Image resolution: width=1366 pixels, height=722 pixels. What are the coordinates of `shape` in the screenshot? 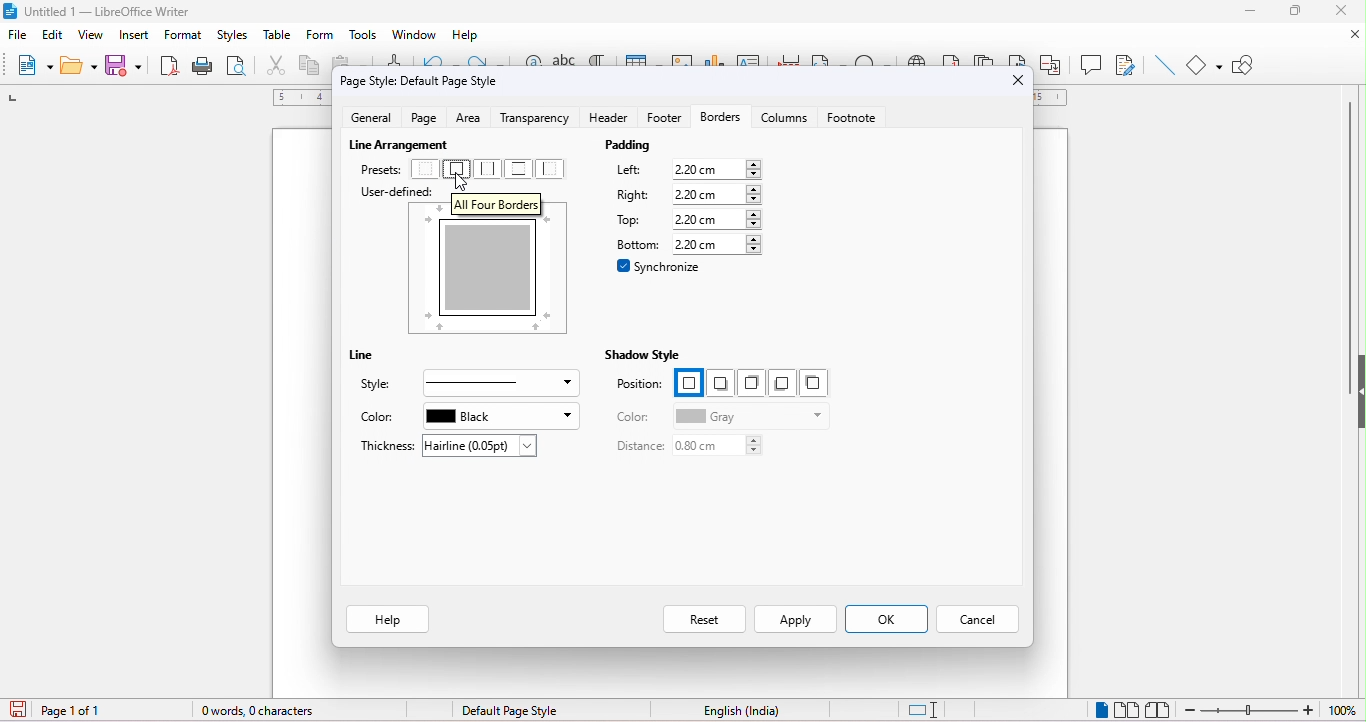 It's located at (1204, 65).